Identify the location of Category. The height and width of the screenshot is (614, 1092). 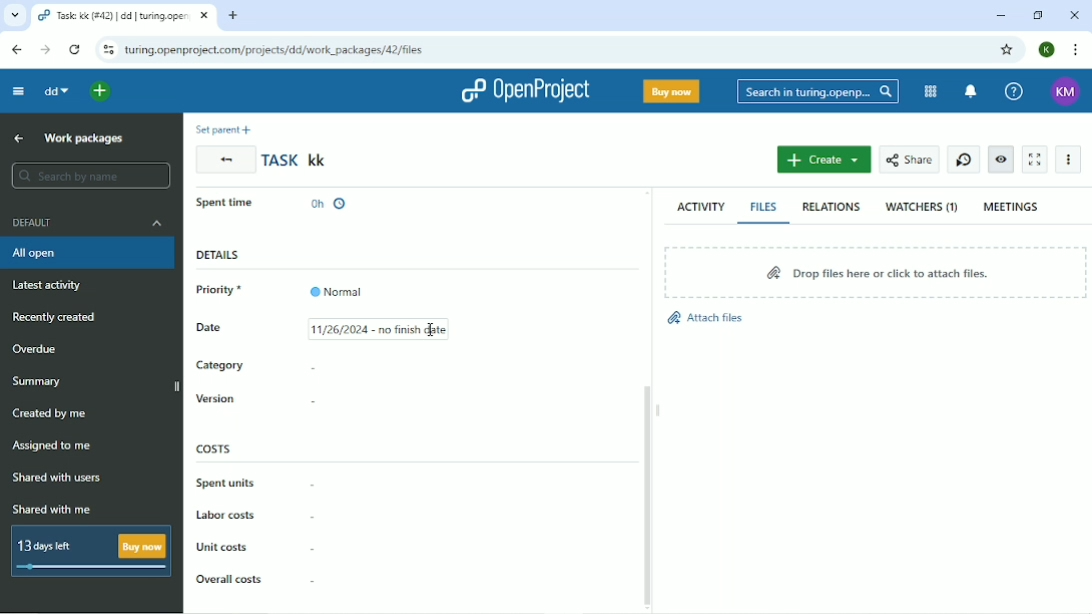
(220, 366).